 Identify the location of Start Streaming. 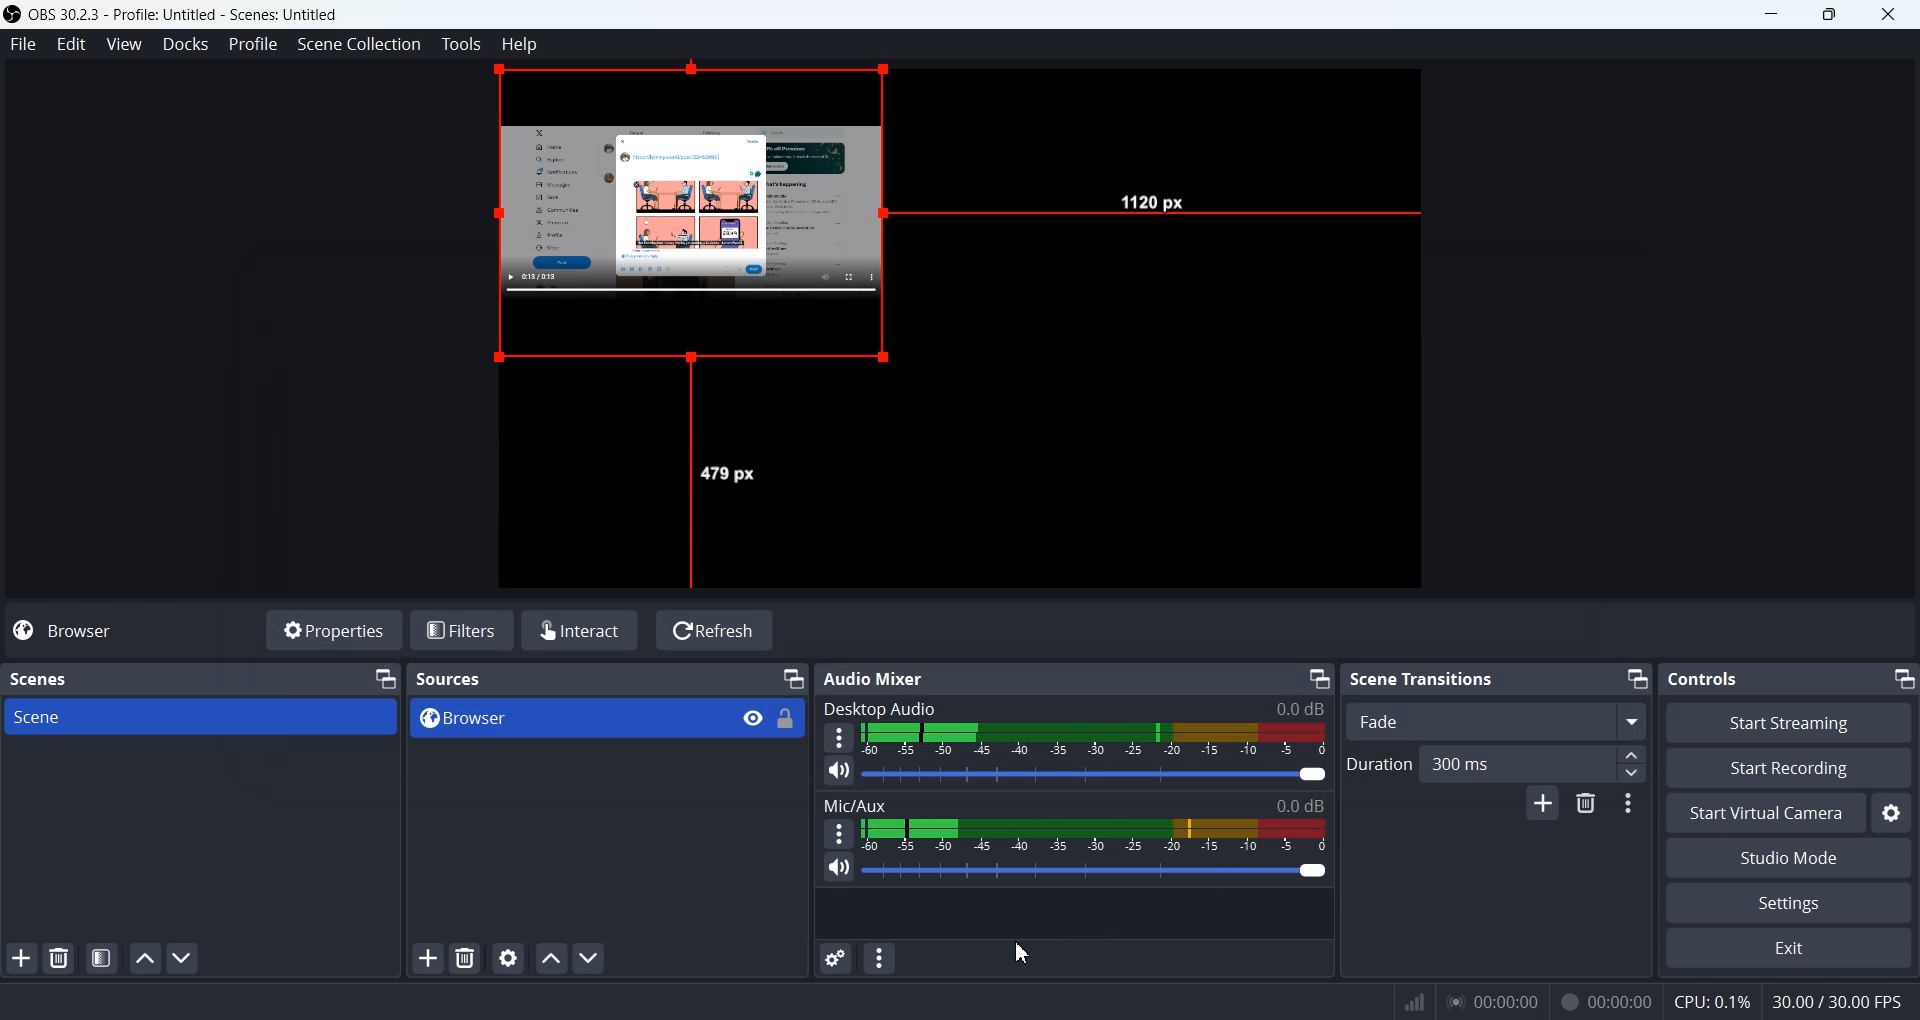
(1790, 722).